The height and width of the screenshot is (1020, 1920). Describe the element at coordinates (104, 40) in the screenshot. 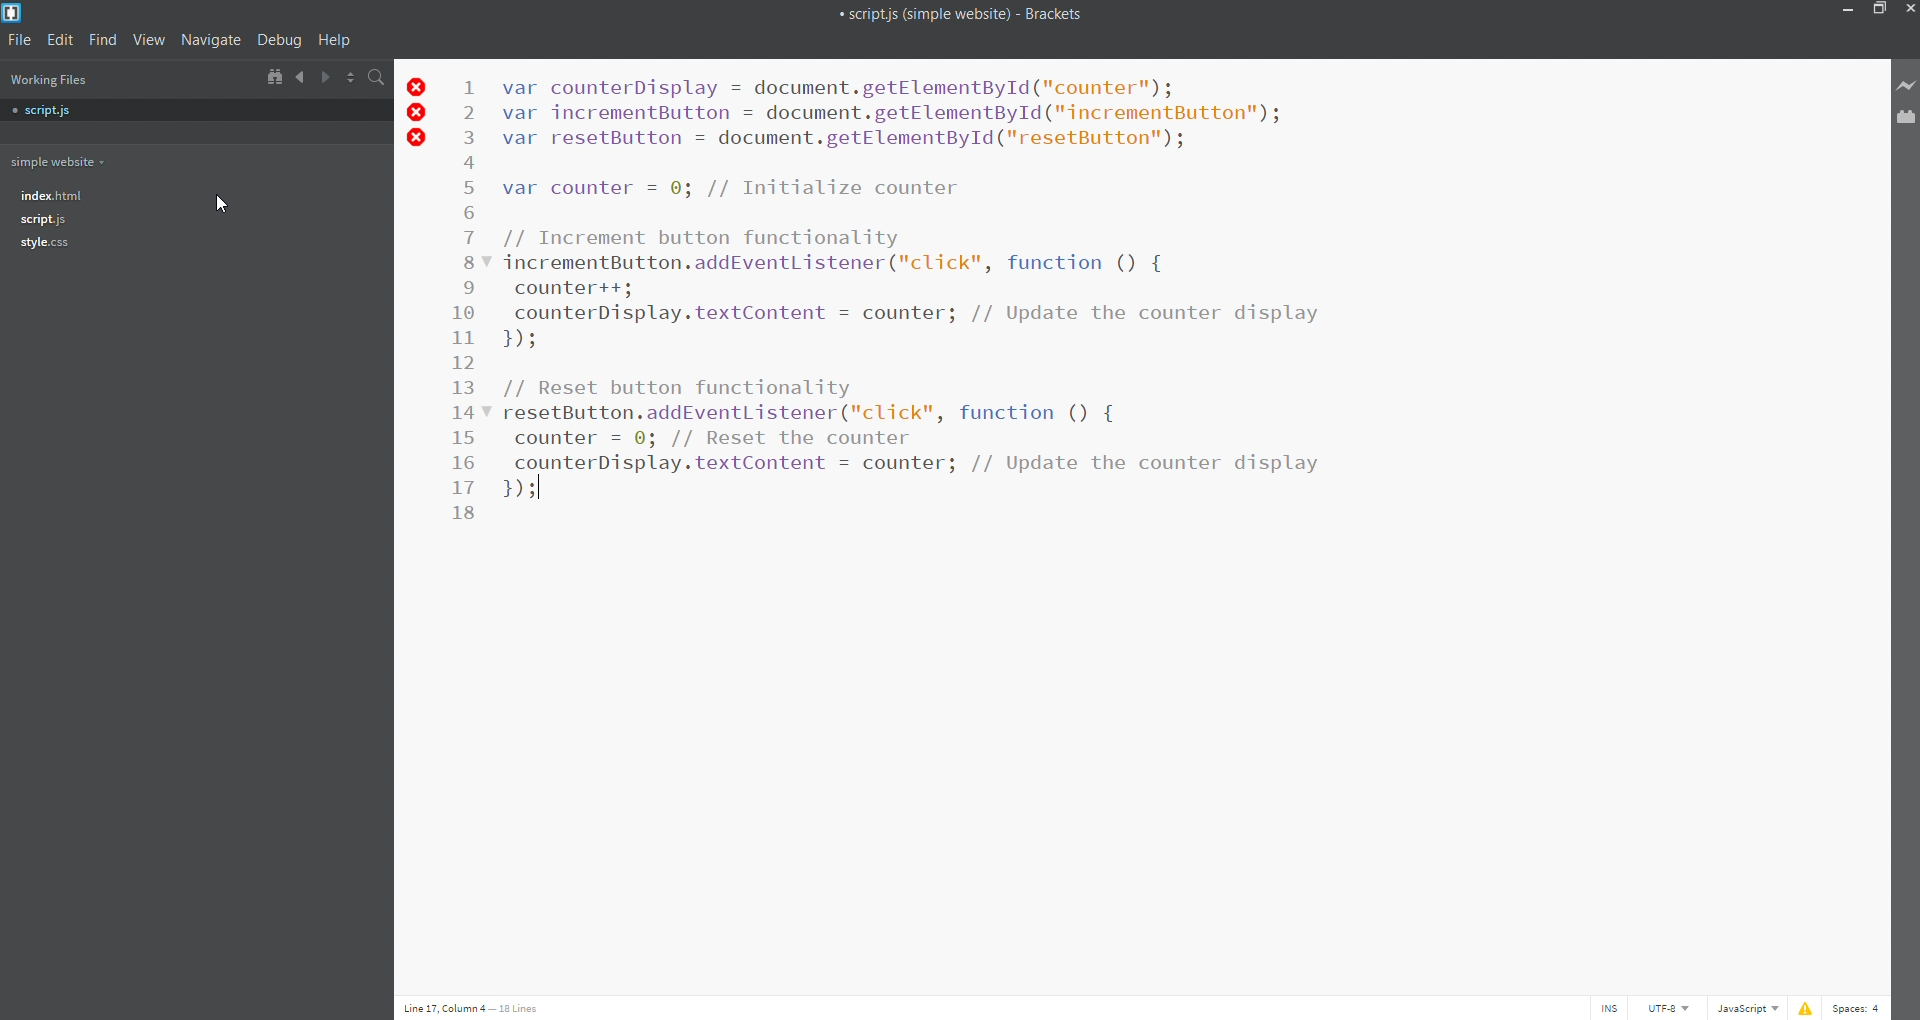

I see `find` at that location.